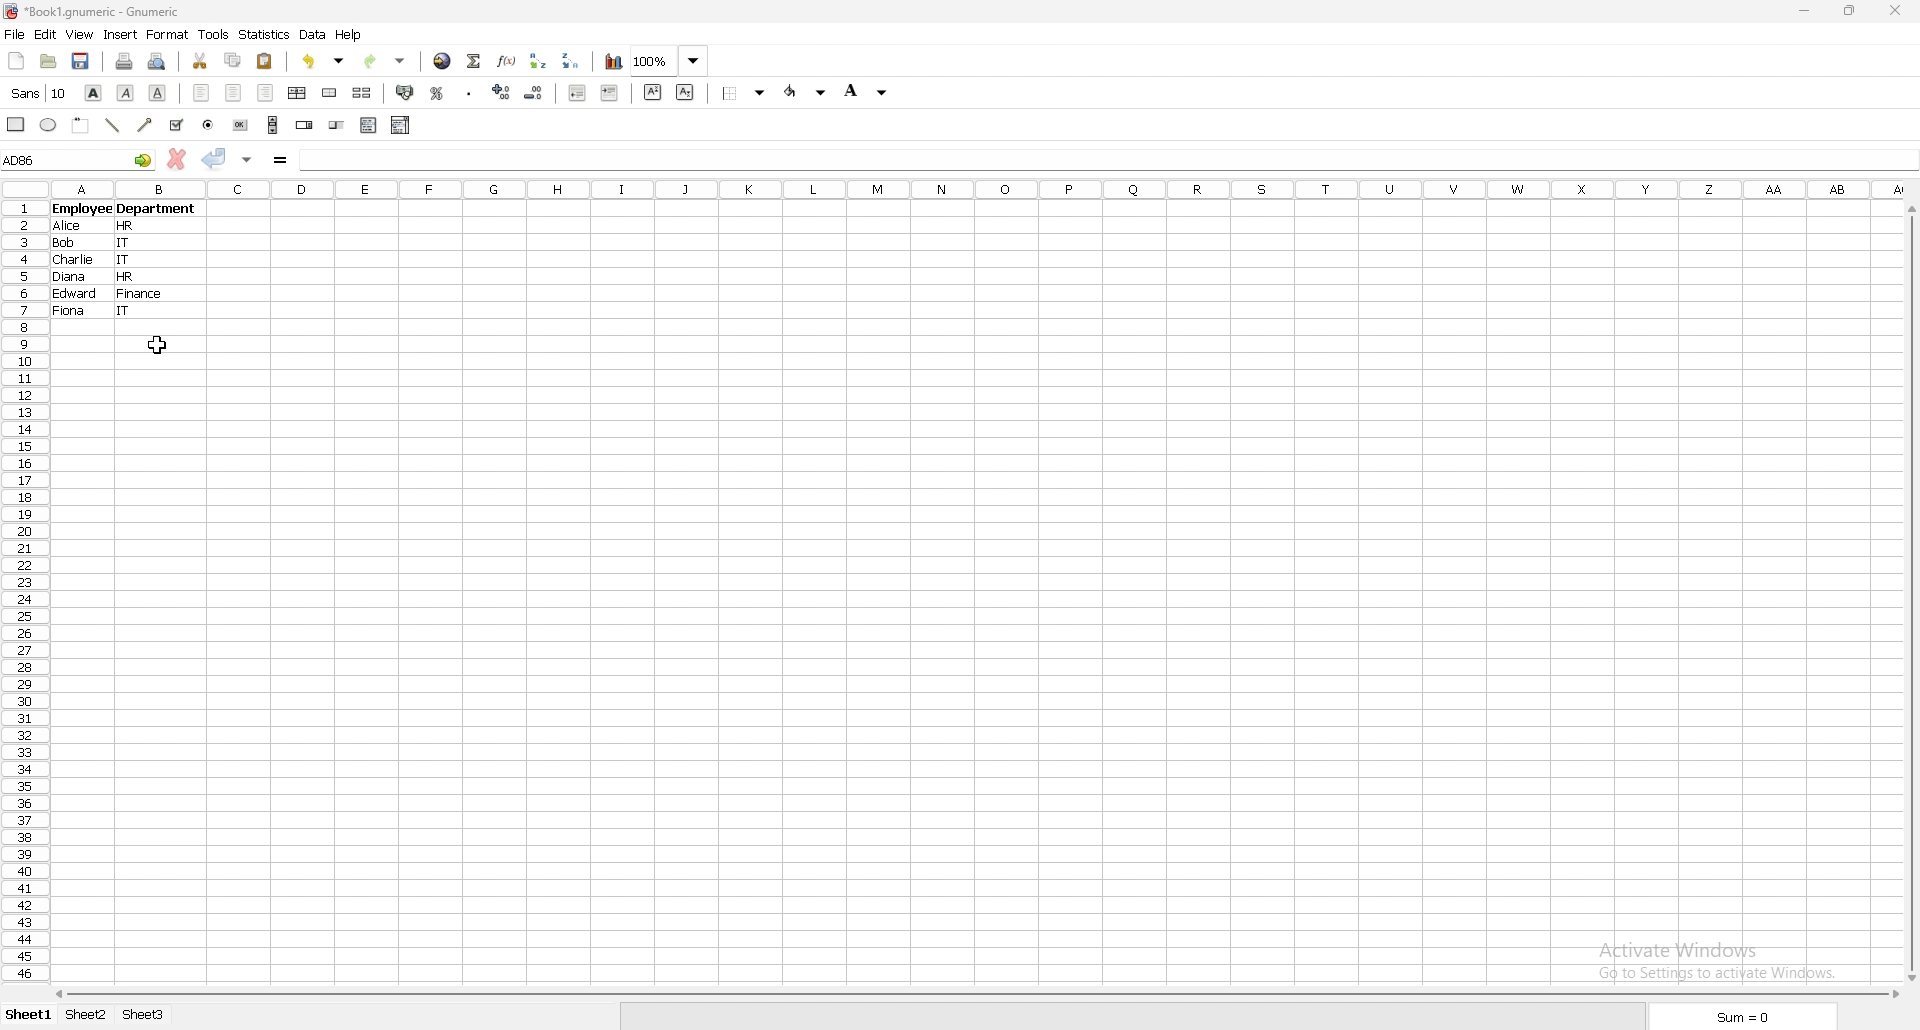 Image resolution: width=1920 pixels, height=1030 pixels. I want to click on subscript, so click(685, 92).